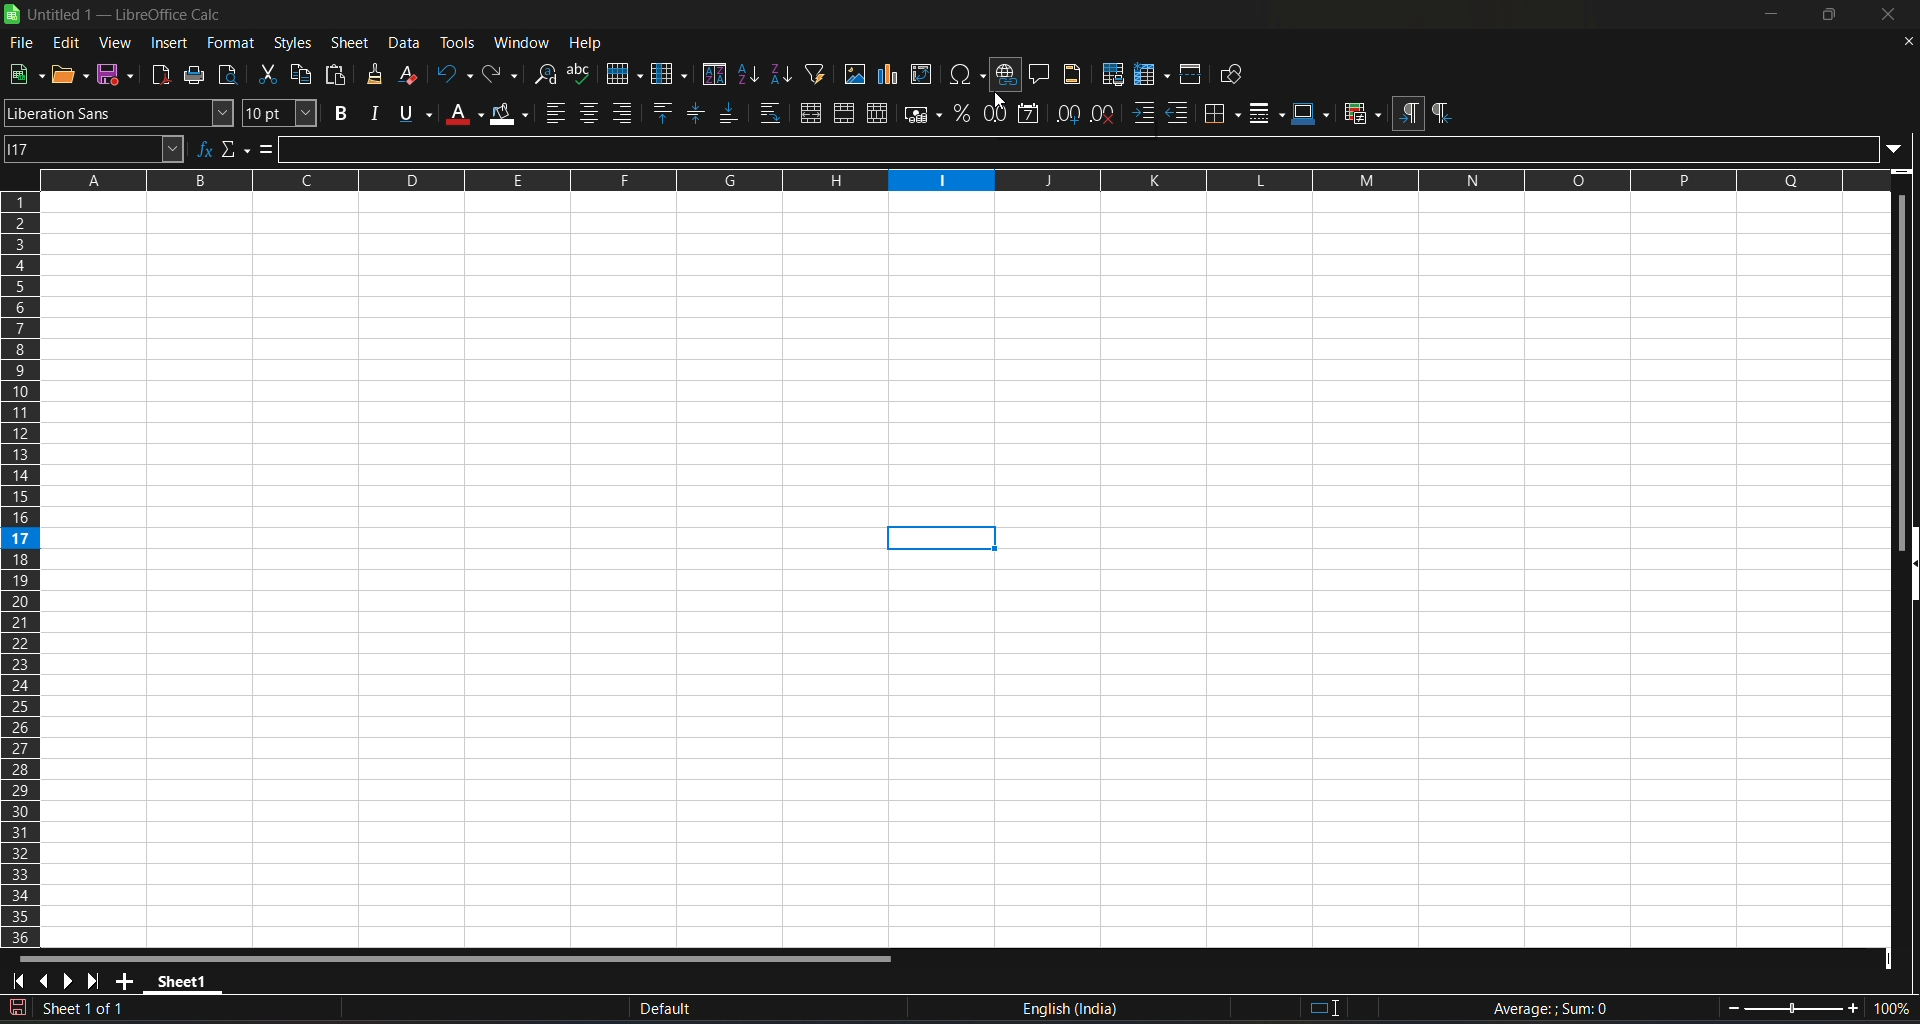 This screenshot has width=1920, height=1024. What do you see at coordinates (585, 41) in the screenshot?
I see `help` at bounding box center [585, 41].